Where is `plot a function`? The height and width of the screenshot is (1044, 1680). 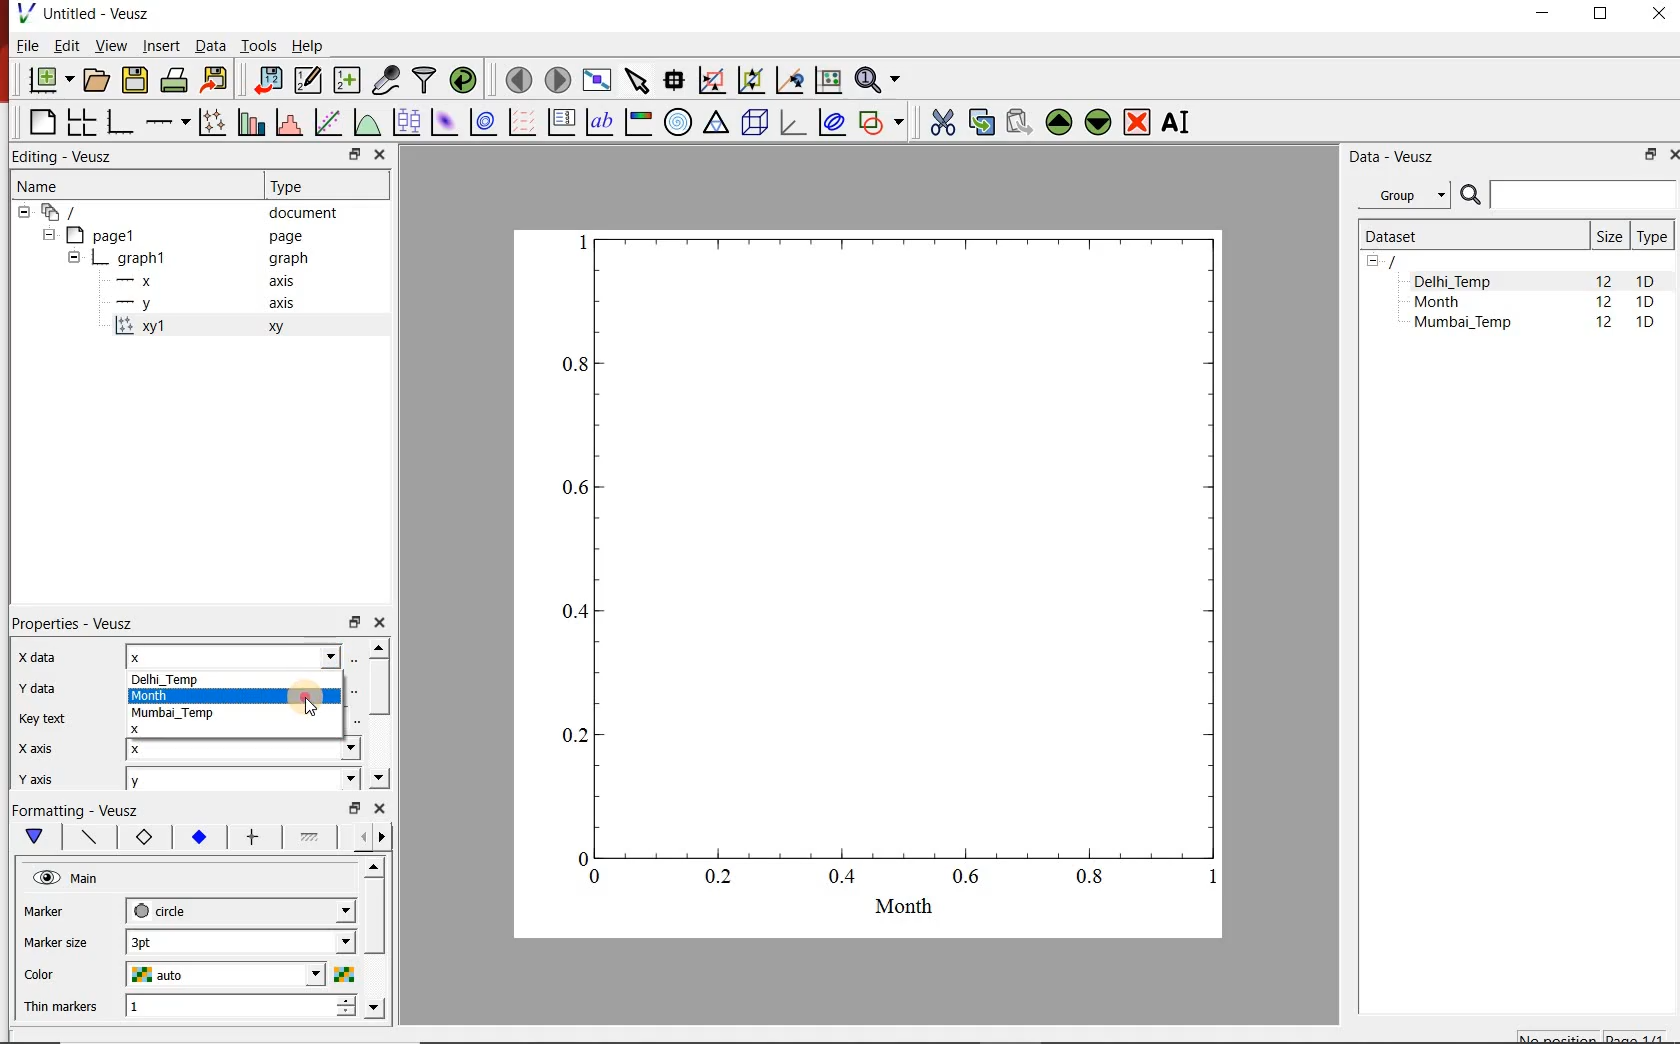 plot a function is located at coordinates (367, 122).